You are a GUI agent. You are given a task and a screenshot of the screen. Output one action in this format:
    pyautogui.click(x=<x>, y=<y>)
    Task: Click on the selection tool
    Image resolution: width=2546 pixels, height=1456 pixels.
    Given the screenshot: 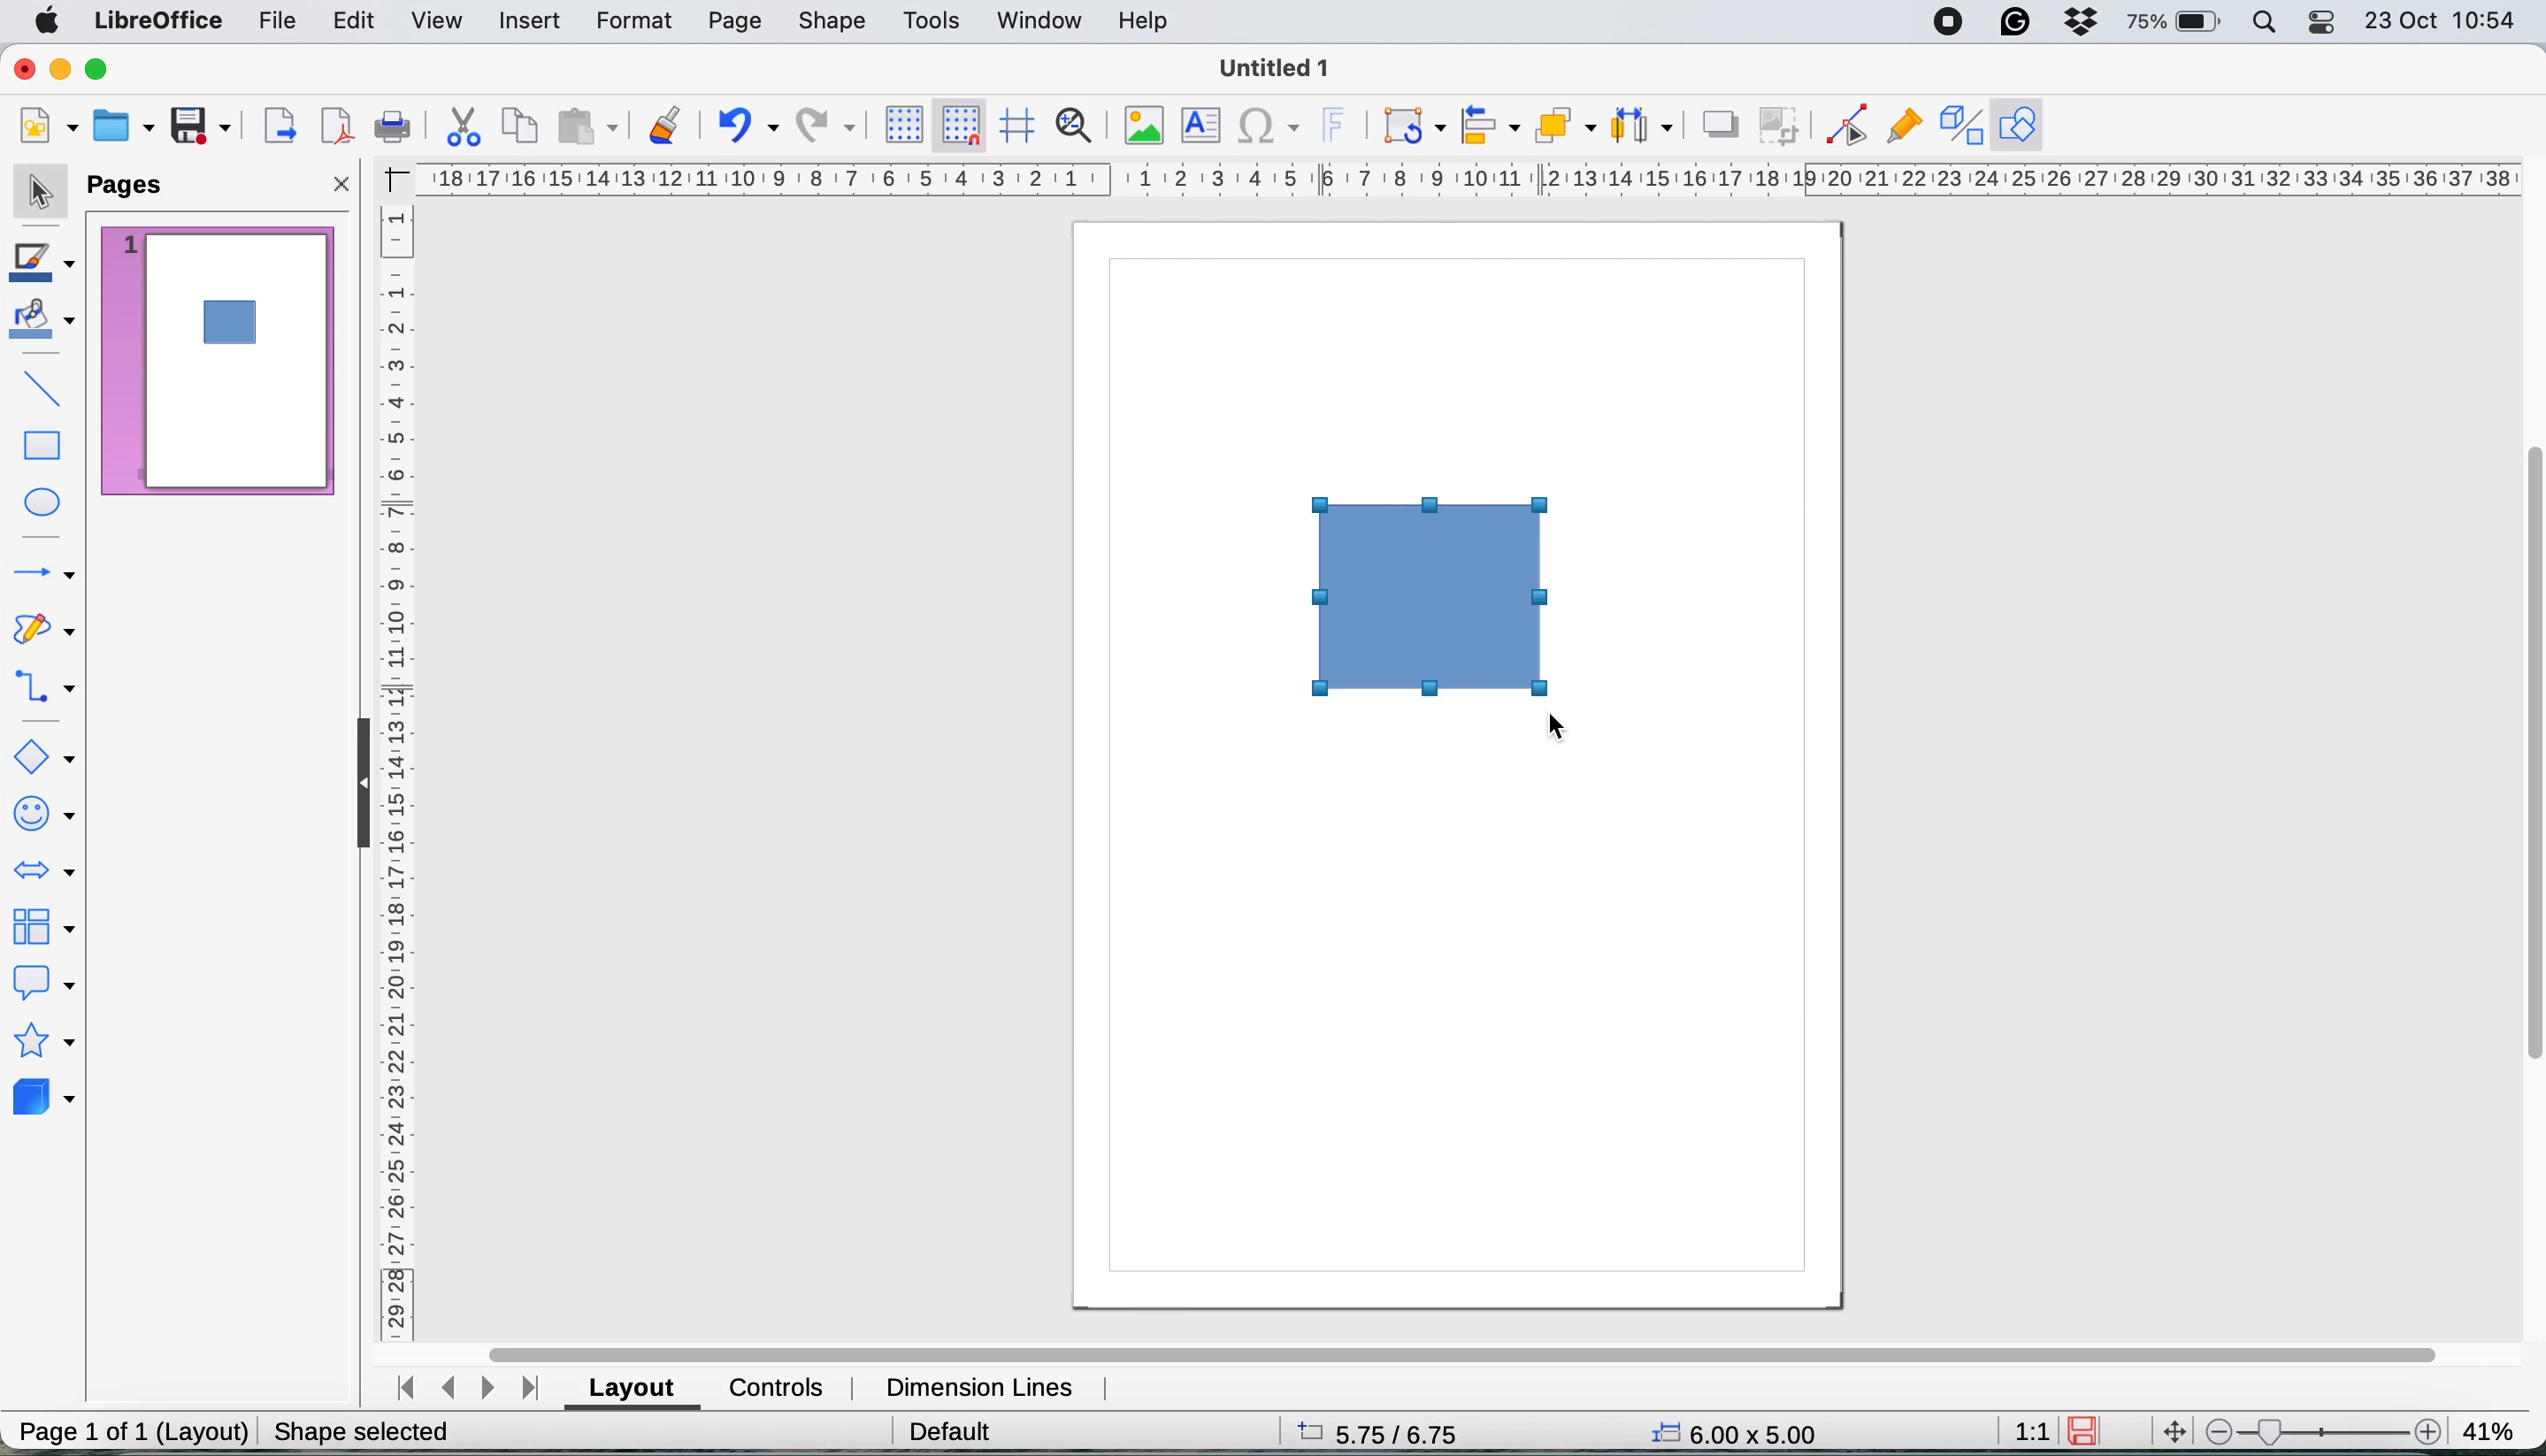 What is the action you would take?
    pyautogui.click(x=40, y=196)
    